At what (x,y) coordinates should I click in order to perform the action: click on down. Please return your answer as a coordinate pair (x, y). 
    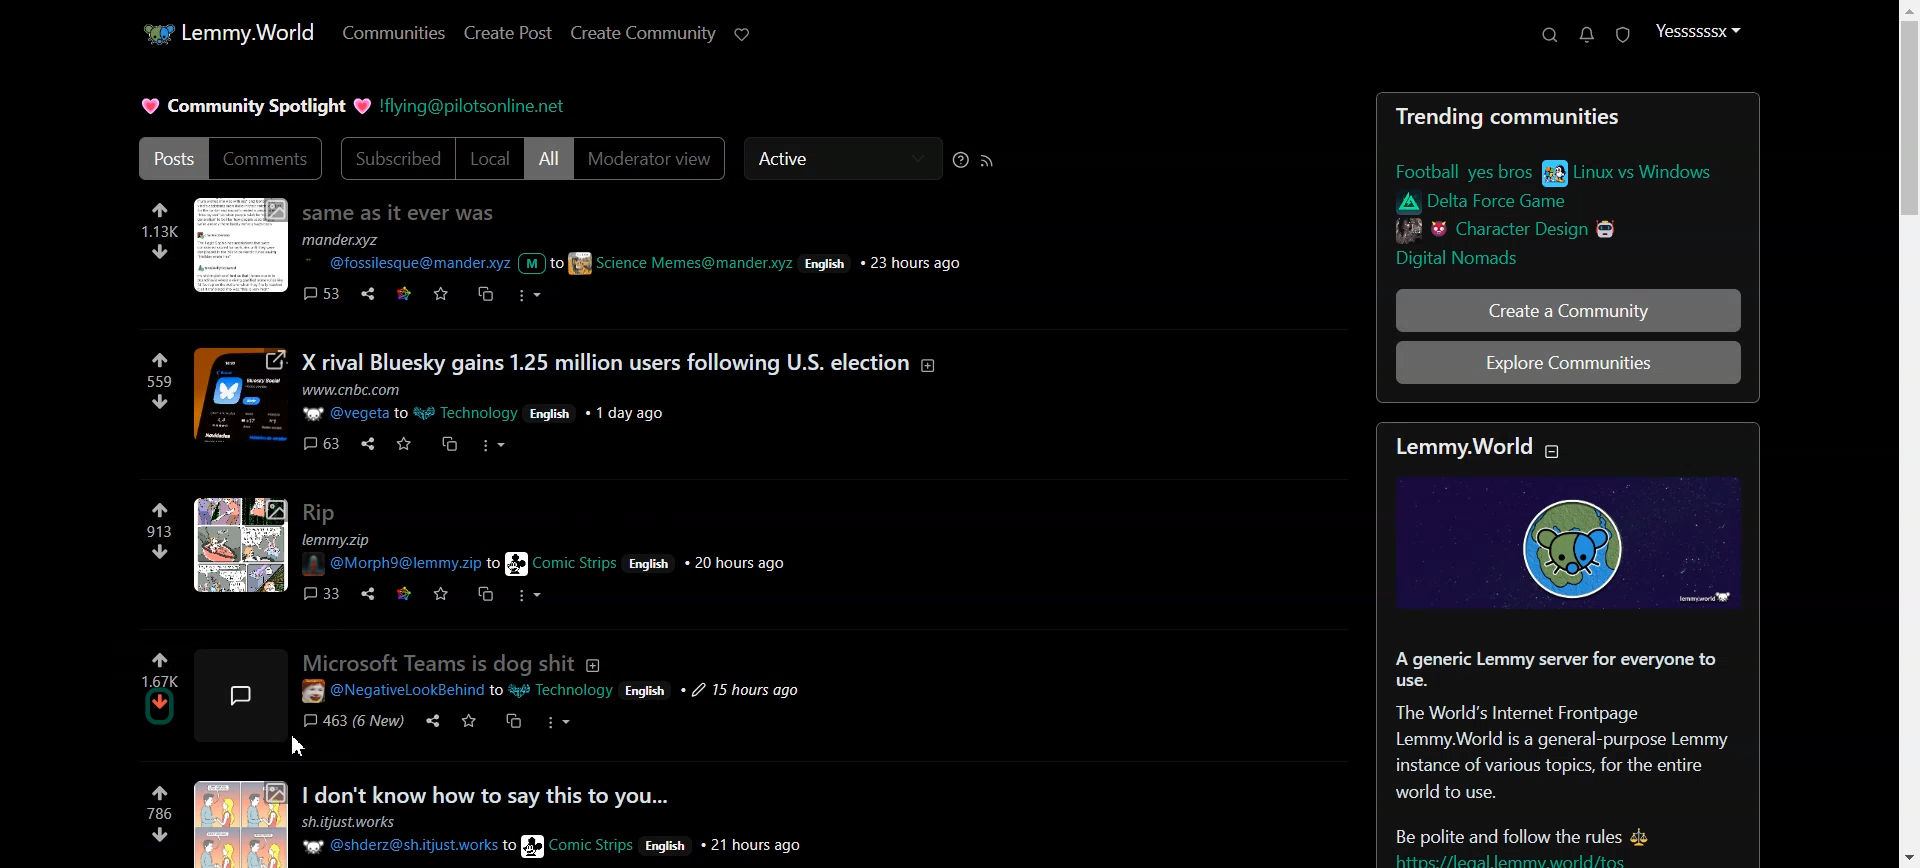
    Looking at the image, I should click on (161, 834).